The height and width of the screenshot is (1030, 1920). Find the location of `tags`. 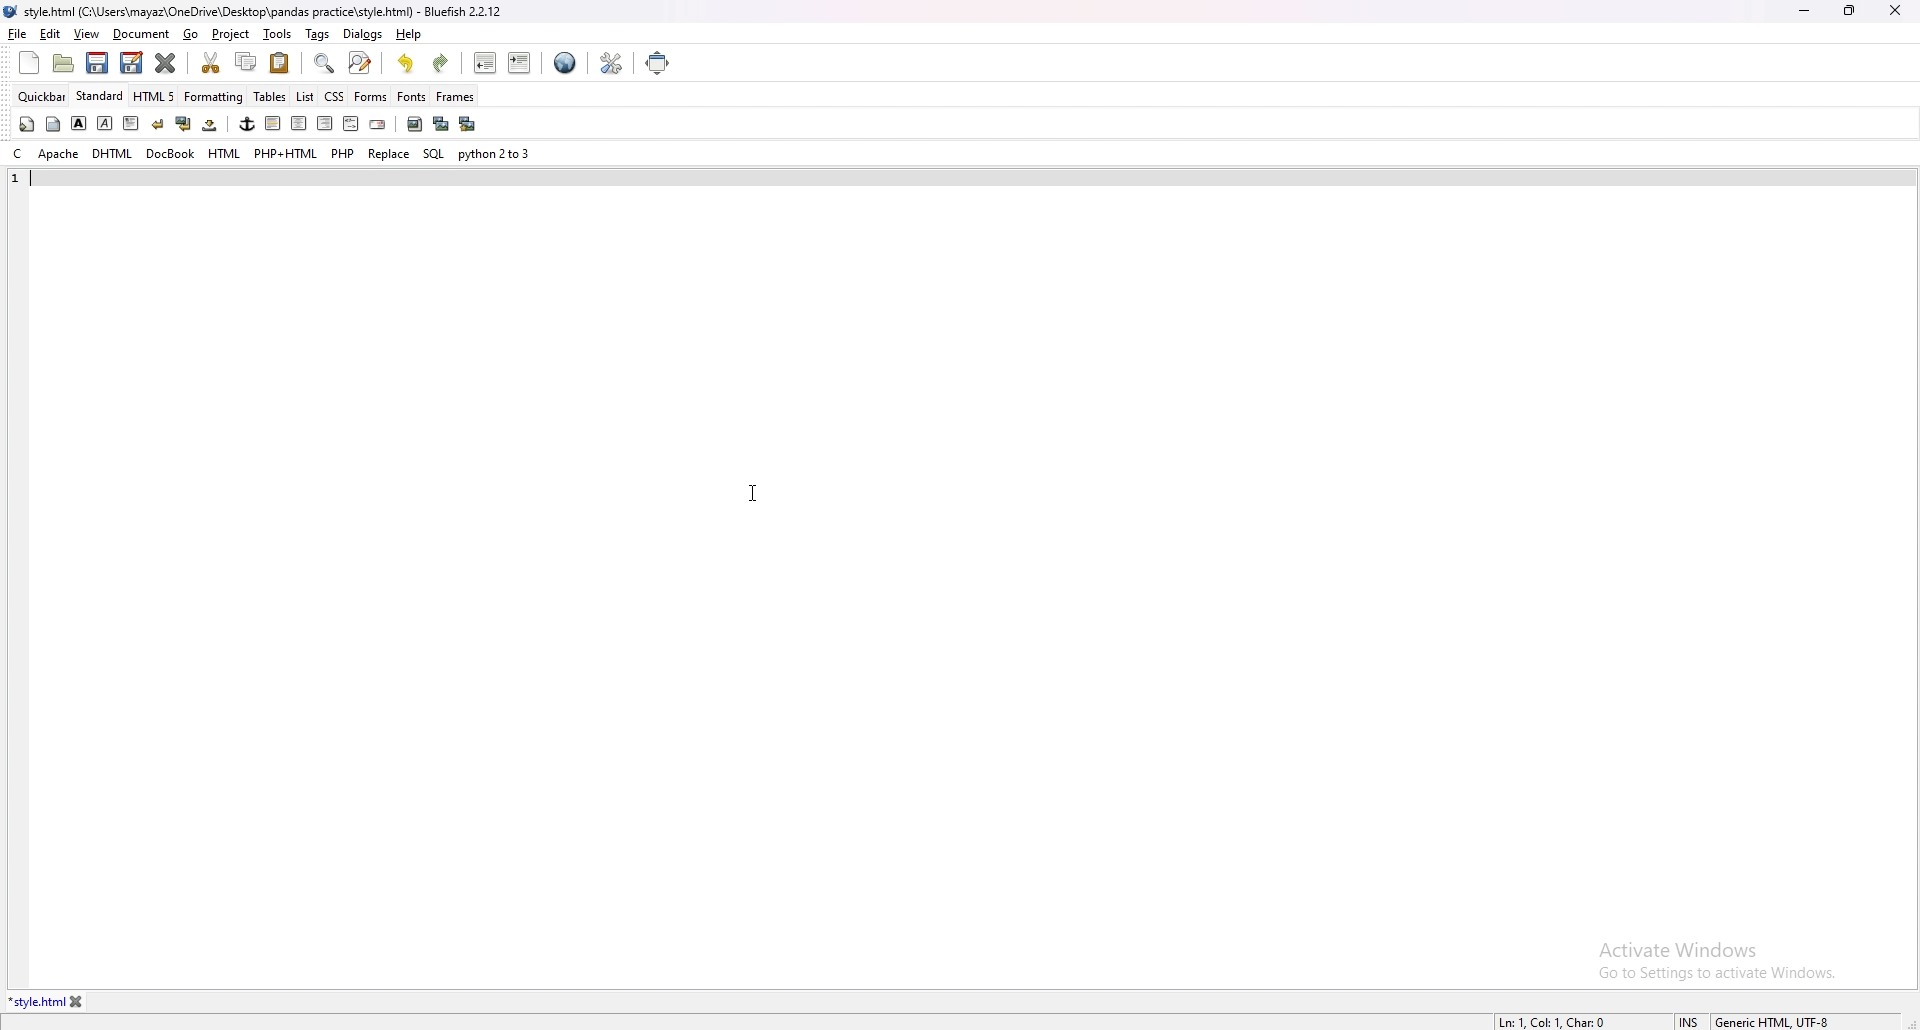

tags is located at coordinates (315, 32).